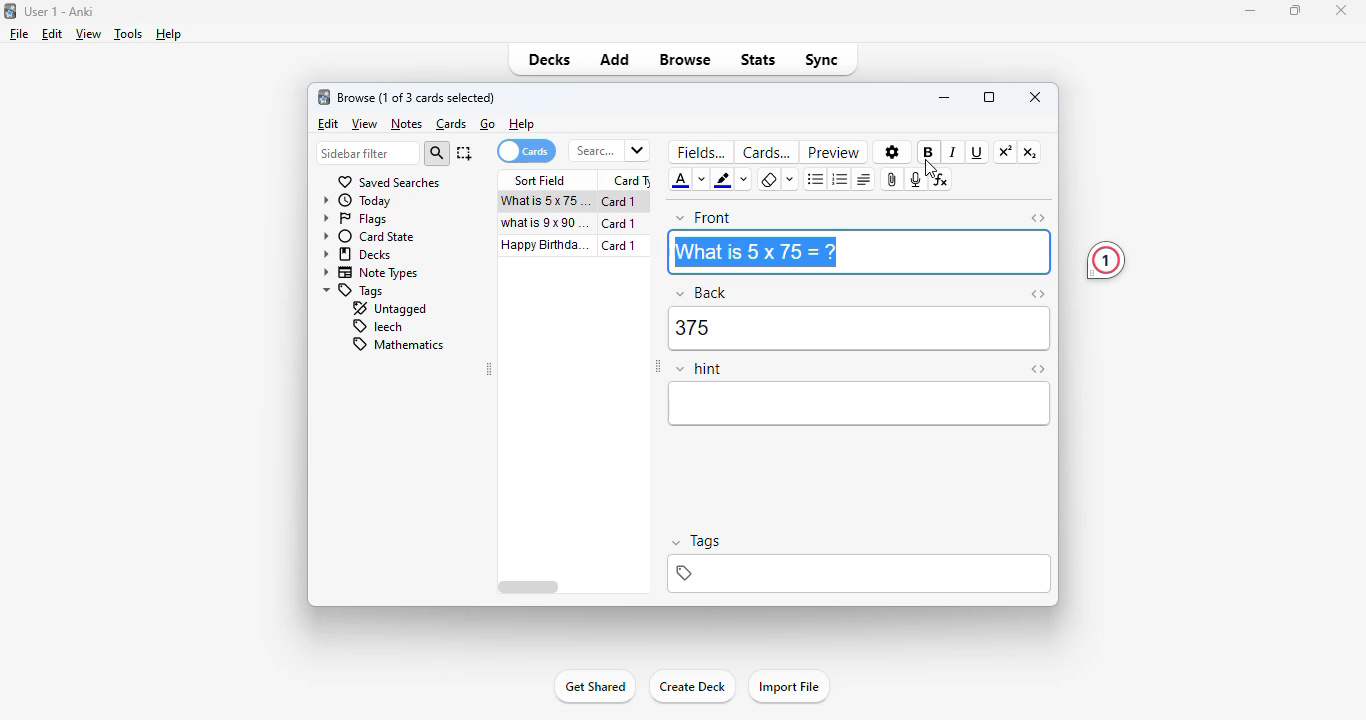 The width and height of the screenshot is (1366, 720). What do you see at coordinates (365, 124) in the screenshot?
I see `view` at bounding box center [365, 124].